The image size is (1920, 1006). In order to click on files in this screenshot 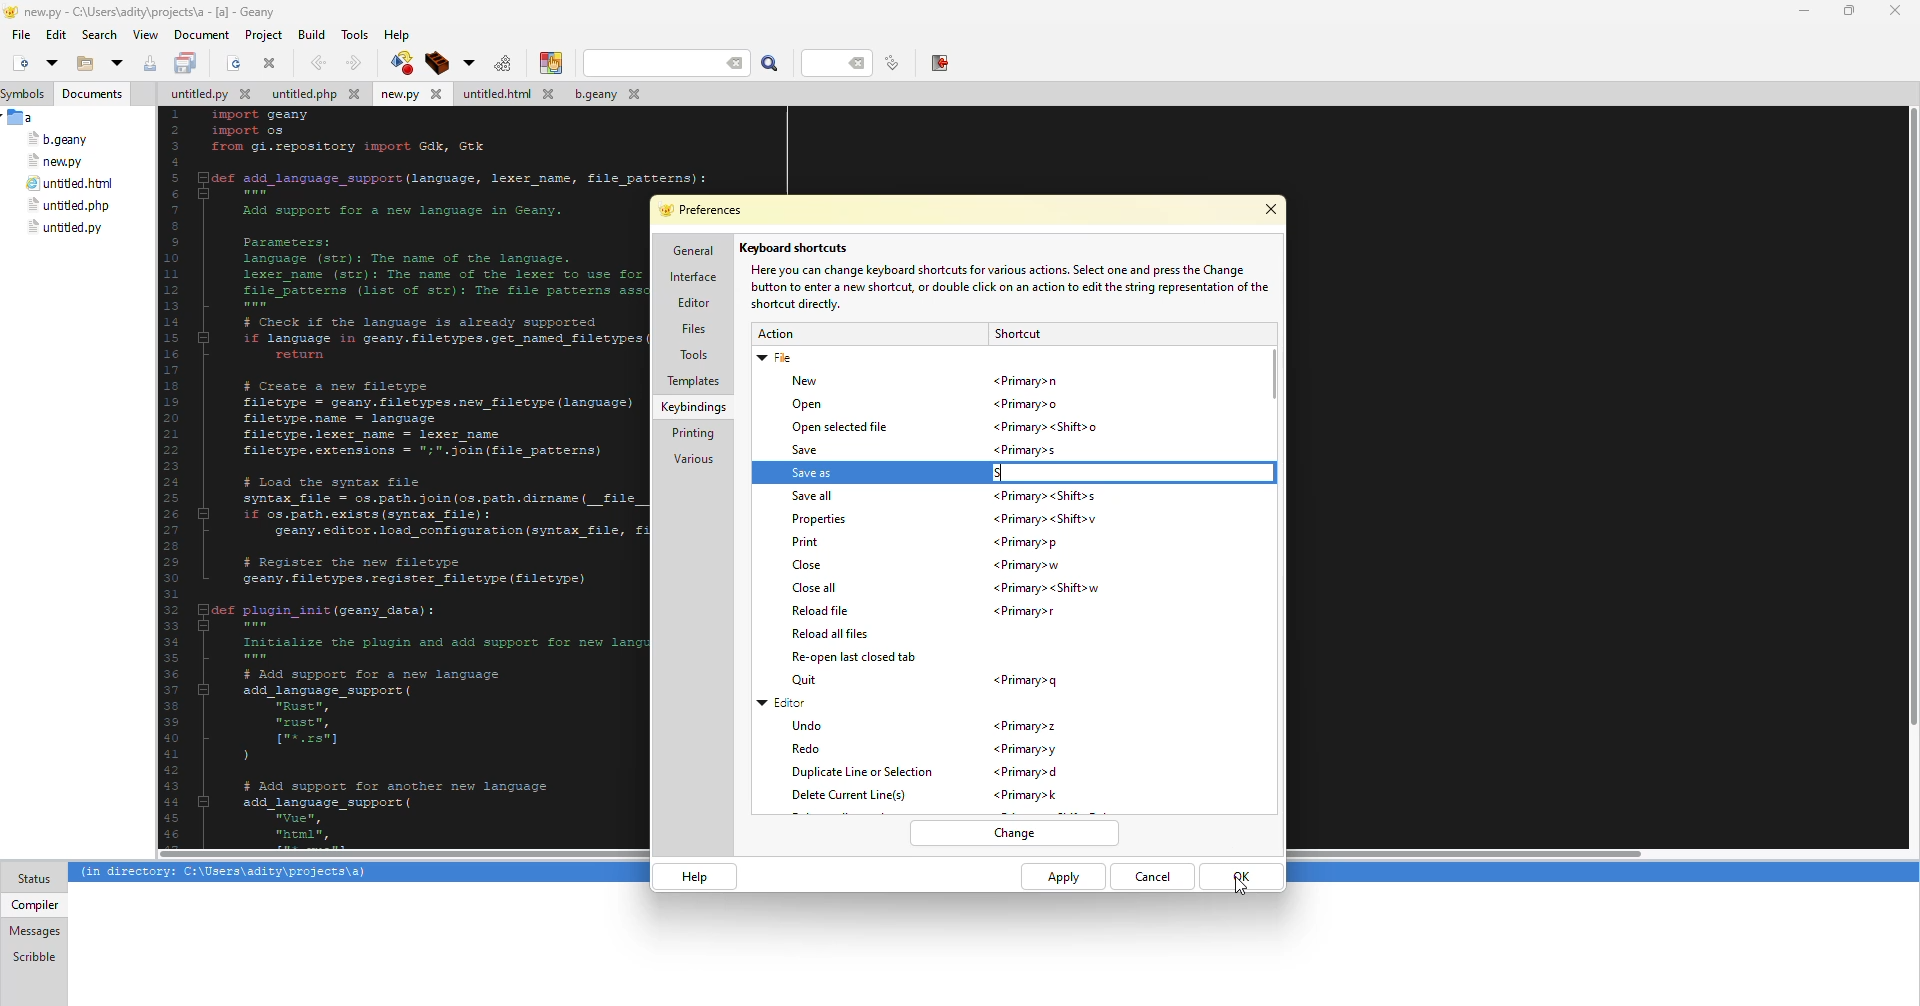, I will do `click(693, 329)`.